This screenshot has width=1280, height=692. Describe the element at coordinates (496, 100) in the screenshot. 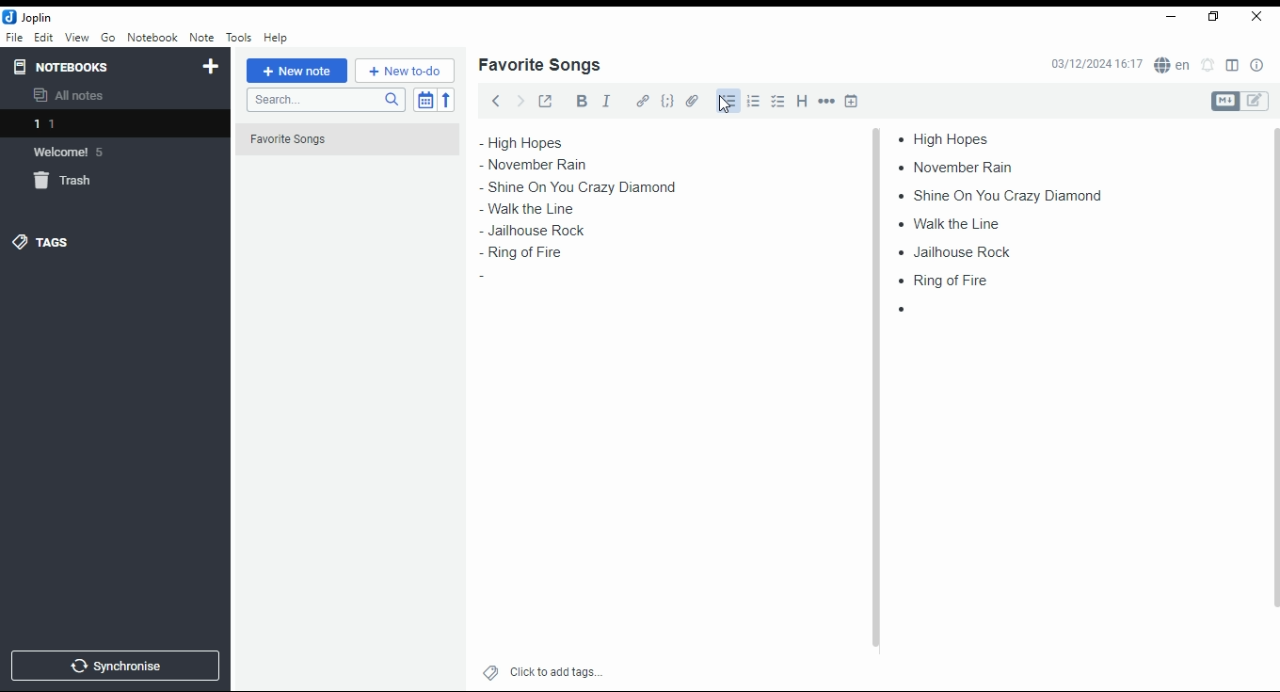

I see `back` at that location.